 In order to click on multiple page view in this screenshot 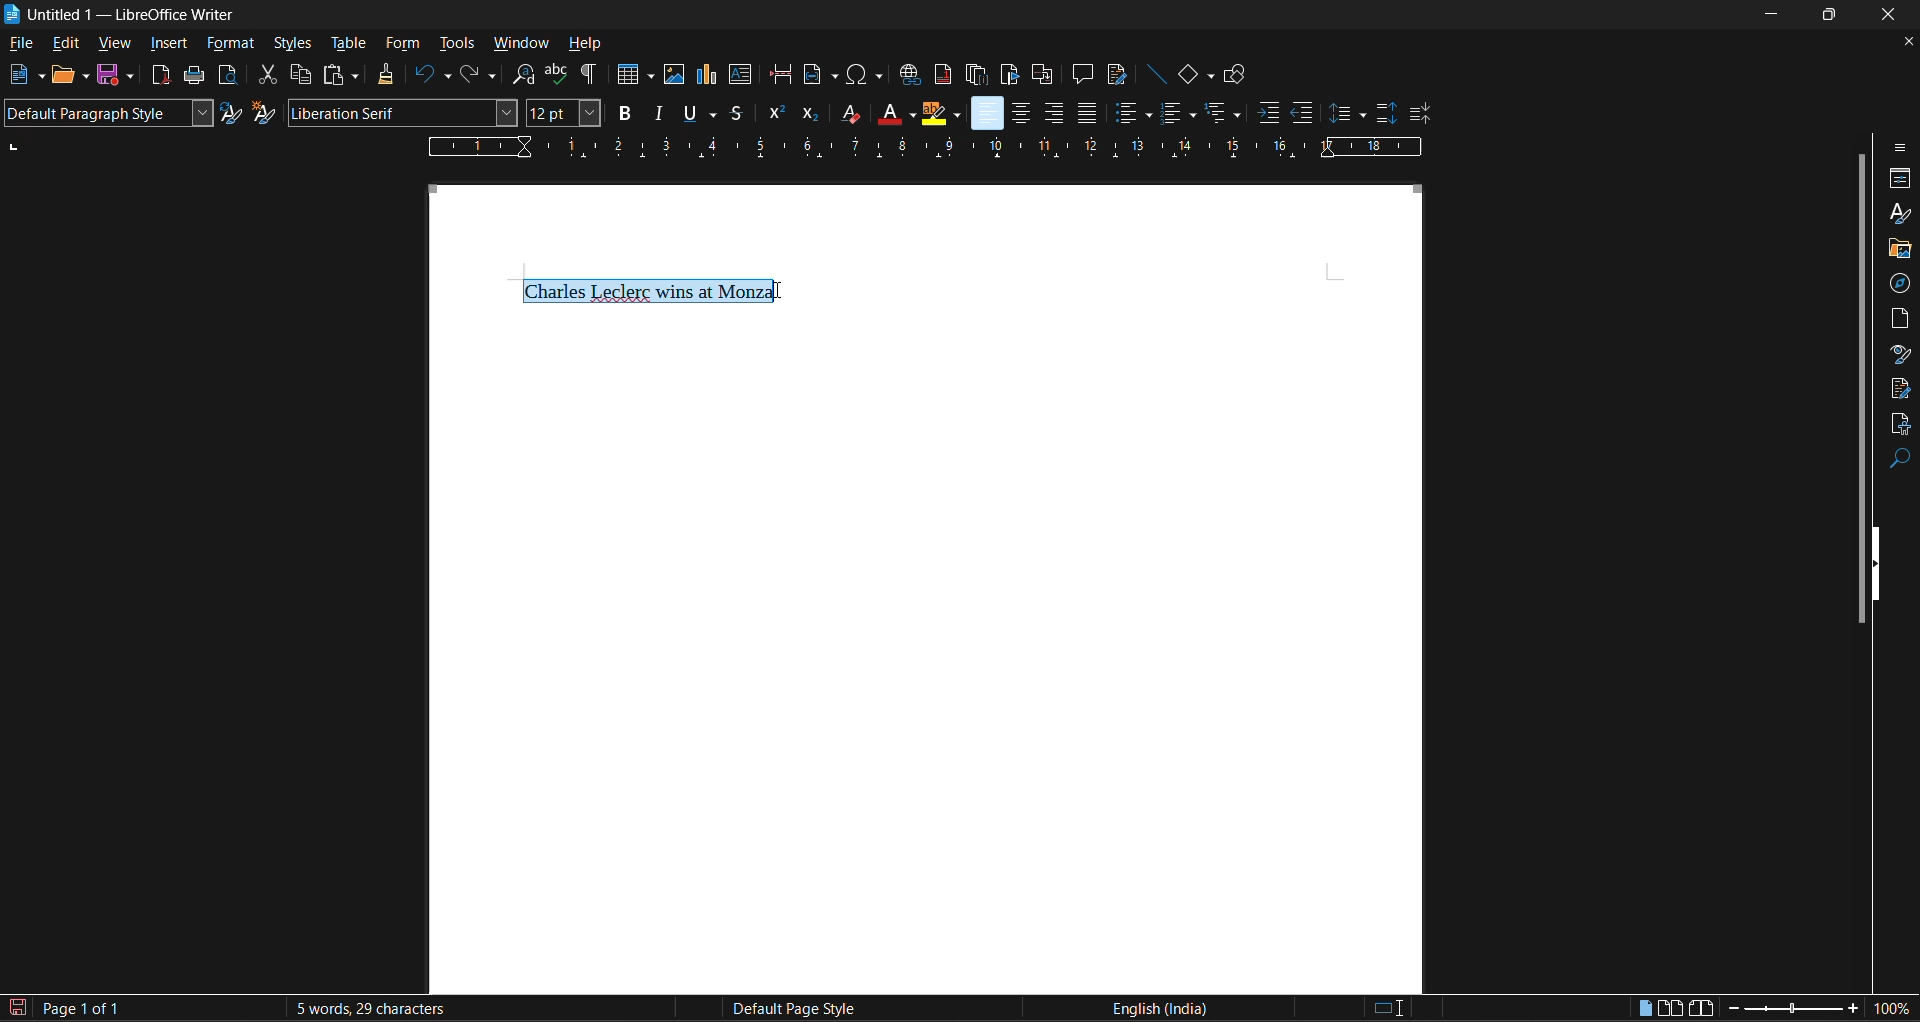, I will do `click(1670, 1007)`.